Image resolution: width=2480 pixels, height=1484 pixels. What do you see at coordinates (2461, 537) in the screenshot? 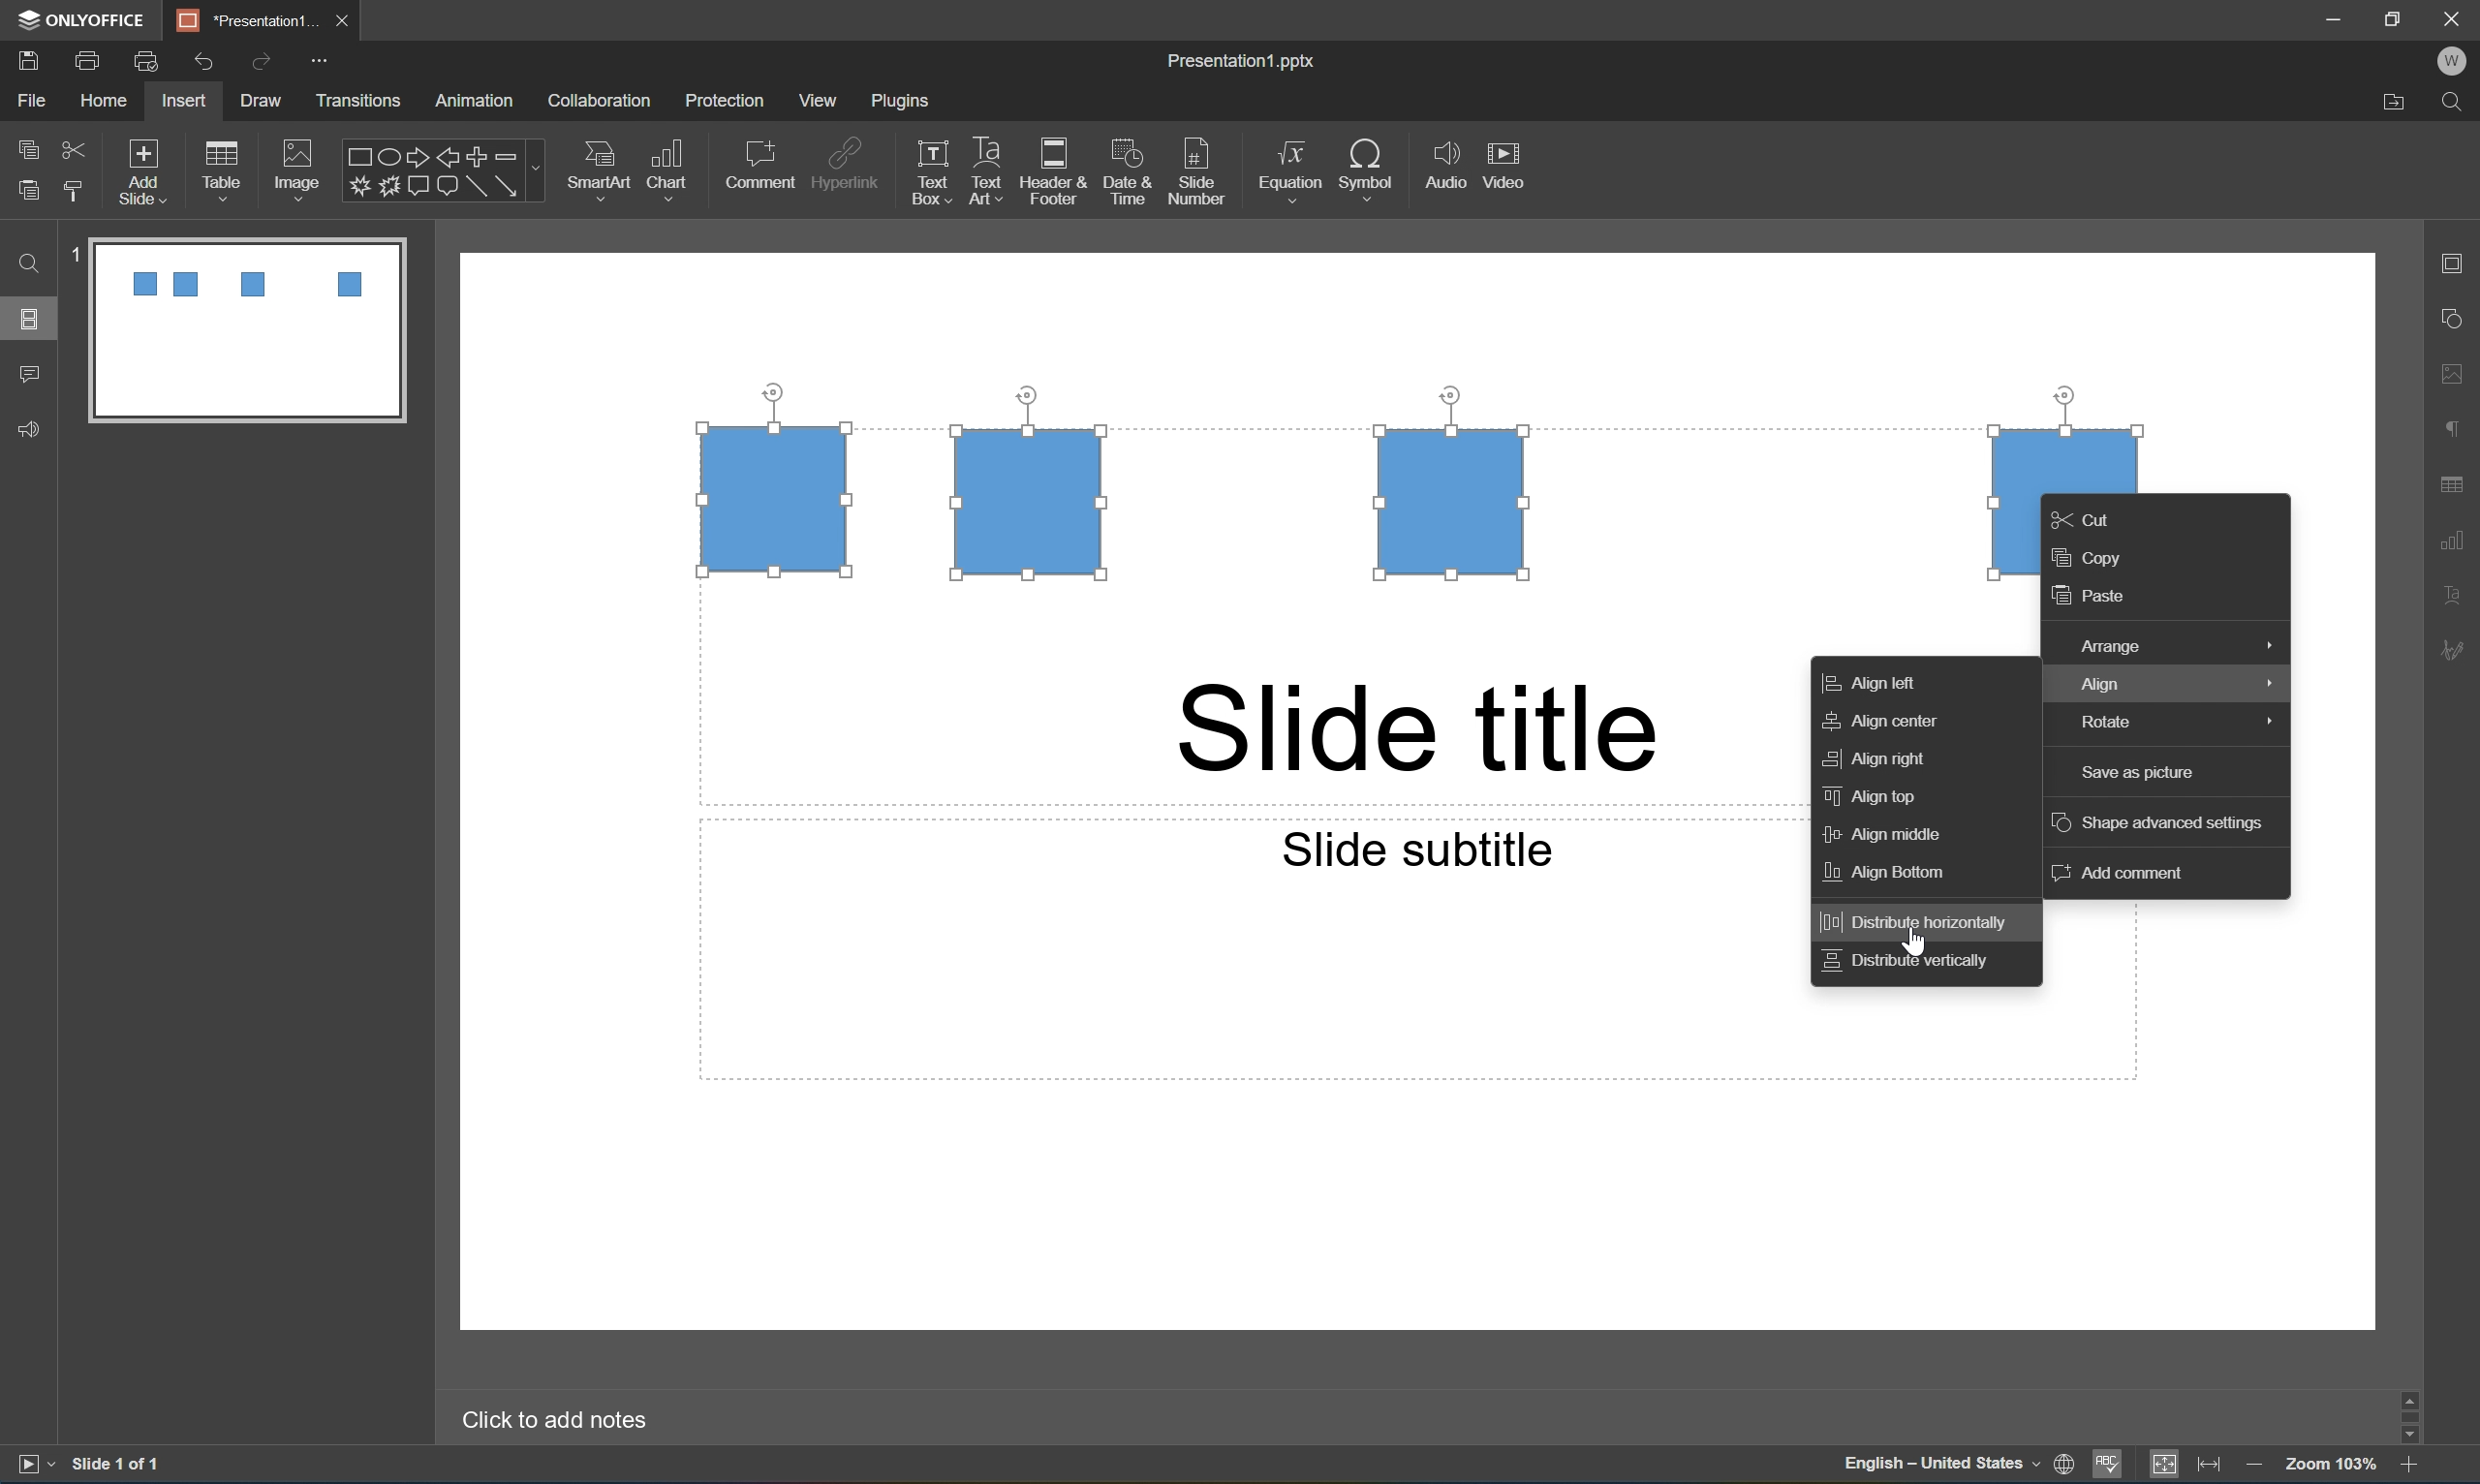
I see `chart settings` at bounding box center [2461, 537].